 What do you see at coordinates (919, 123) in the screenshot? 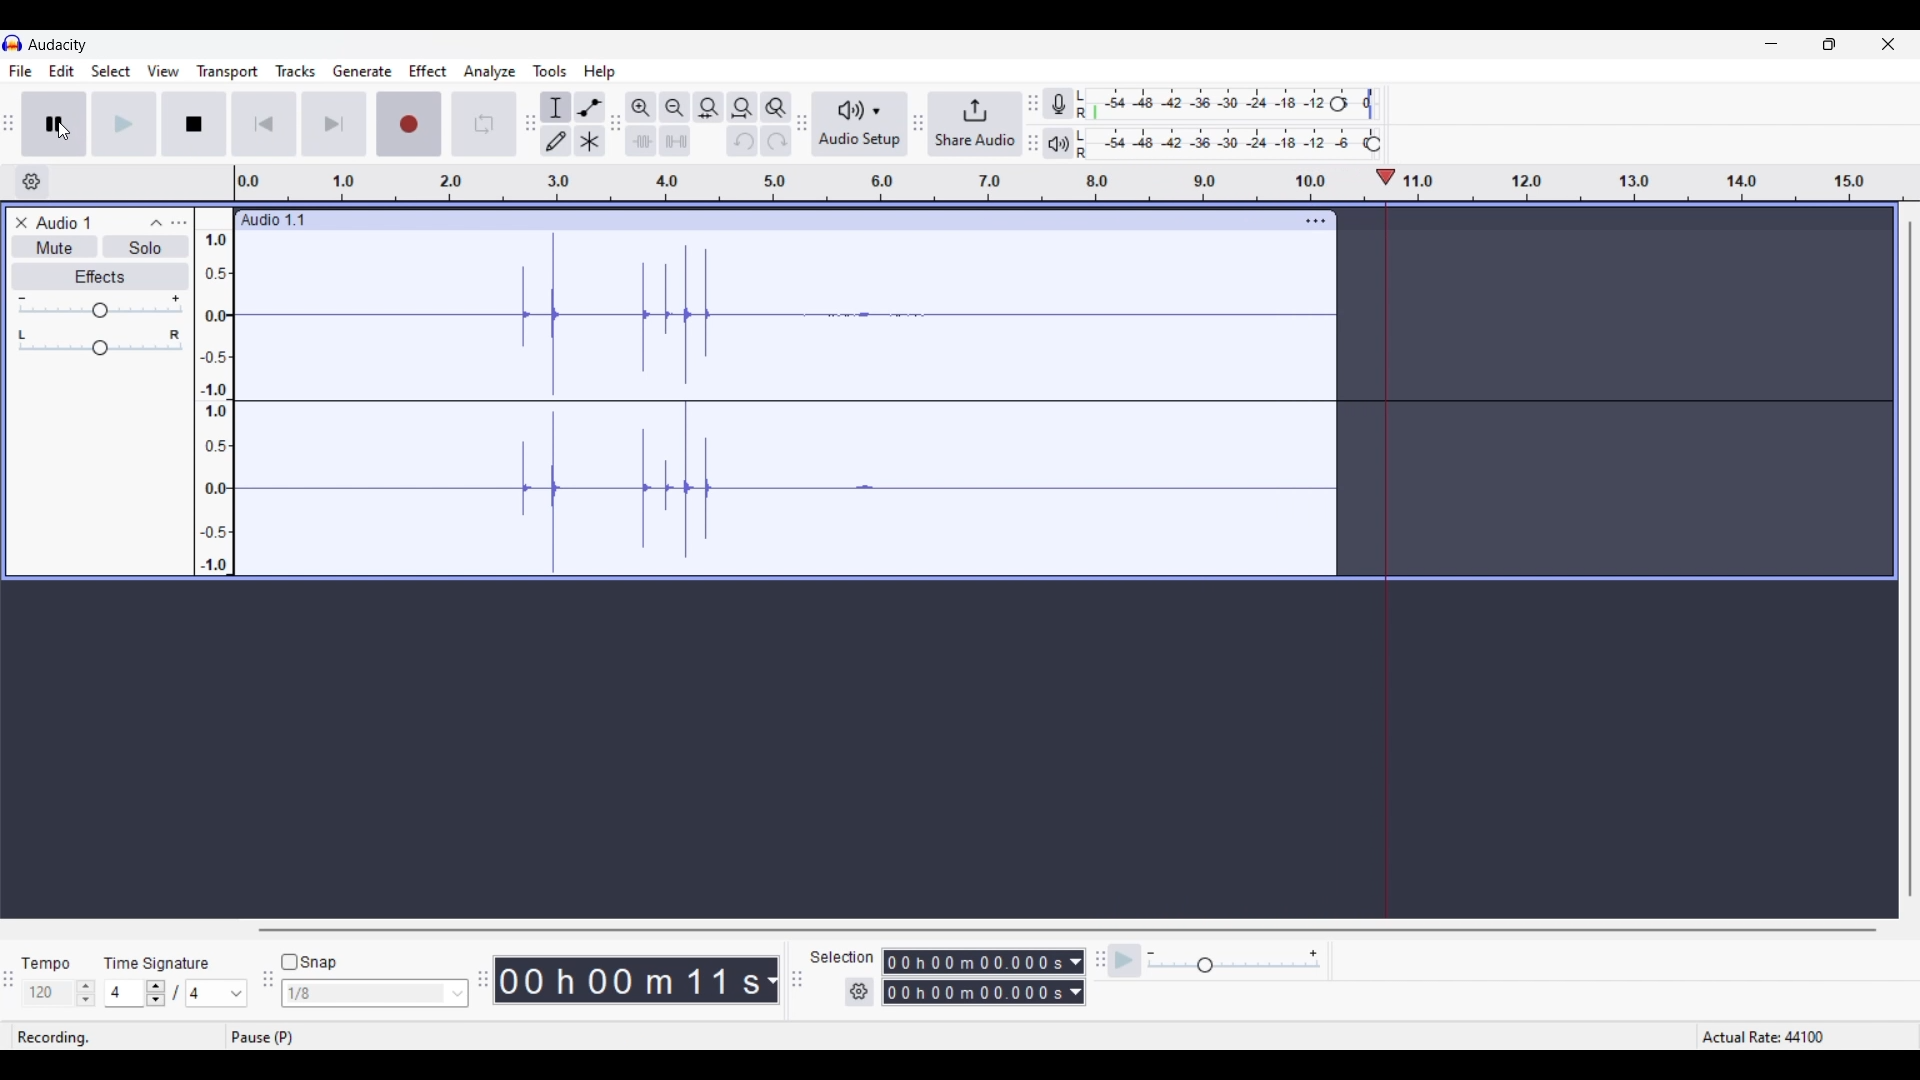
I see `toolbar` at bounding box center [919, 123].